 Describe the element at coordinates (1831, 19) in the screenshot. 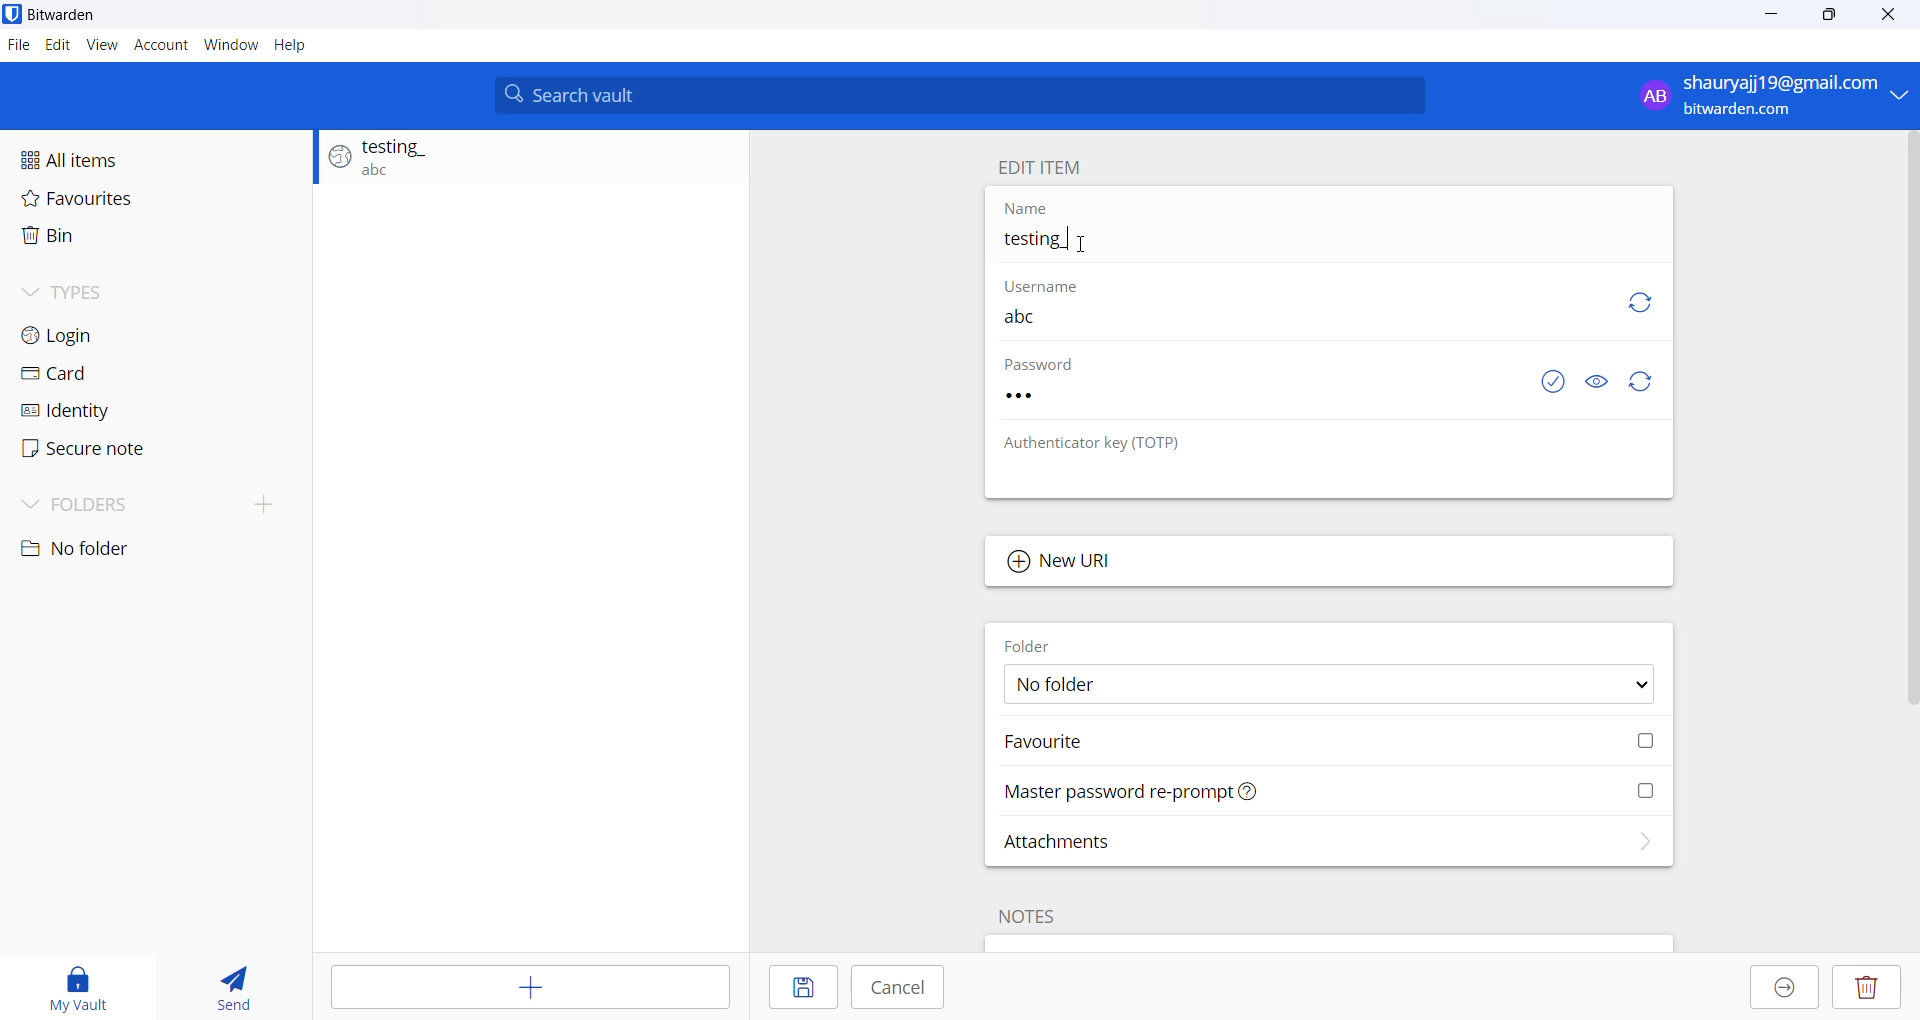

I see `maximise` at that location.